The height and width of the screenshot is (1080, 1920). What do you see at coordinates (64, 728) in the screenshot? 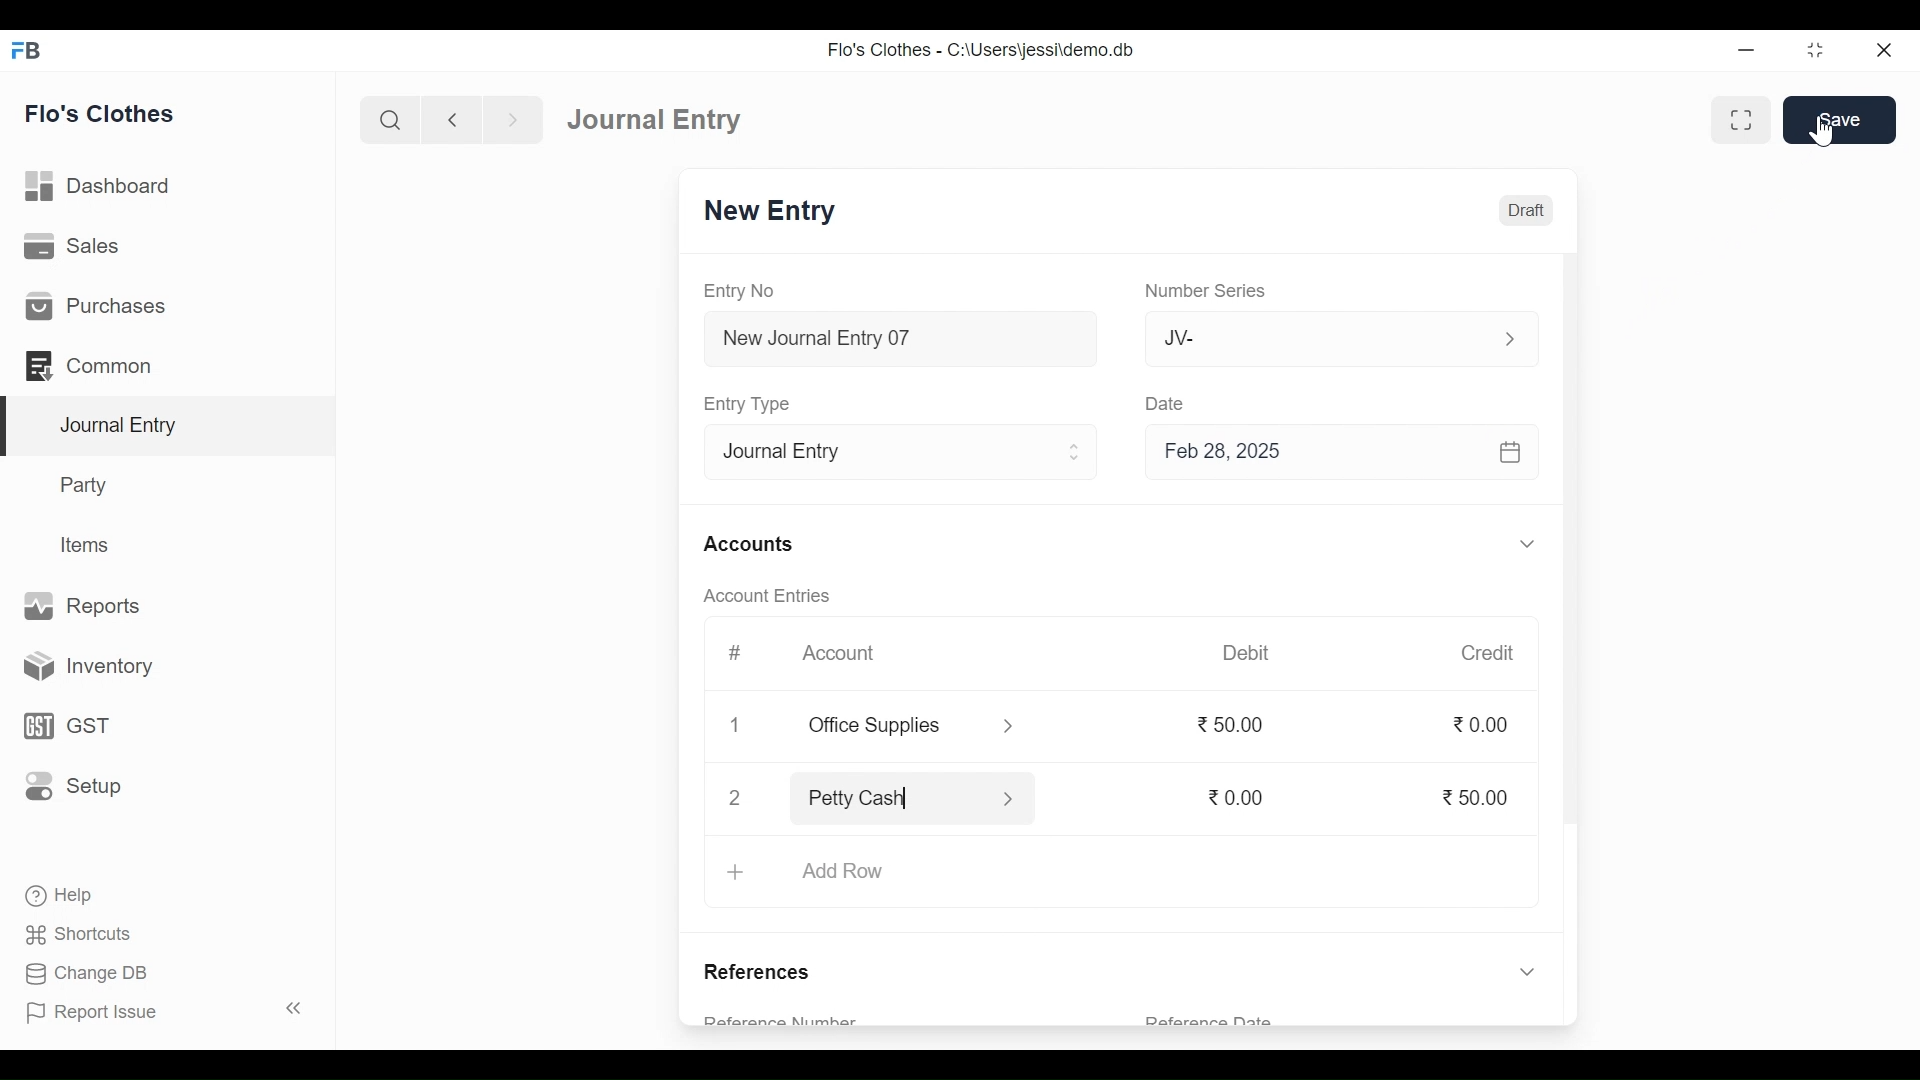
I see `GST` at bounding box center [64, 728].